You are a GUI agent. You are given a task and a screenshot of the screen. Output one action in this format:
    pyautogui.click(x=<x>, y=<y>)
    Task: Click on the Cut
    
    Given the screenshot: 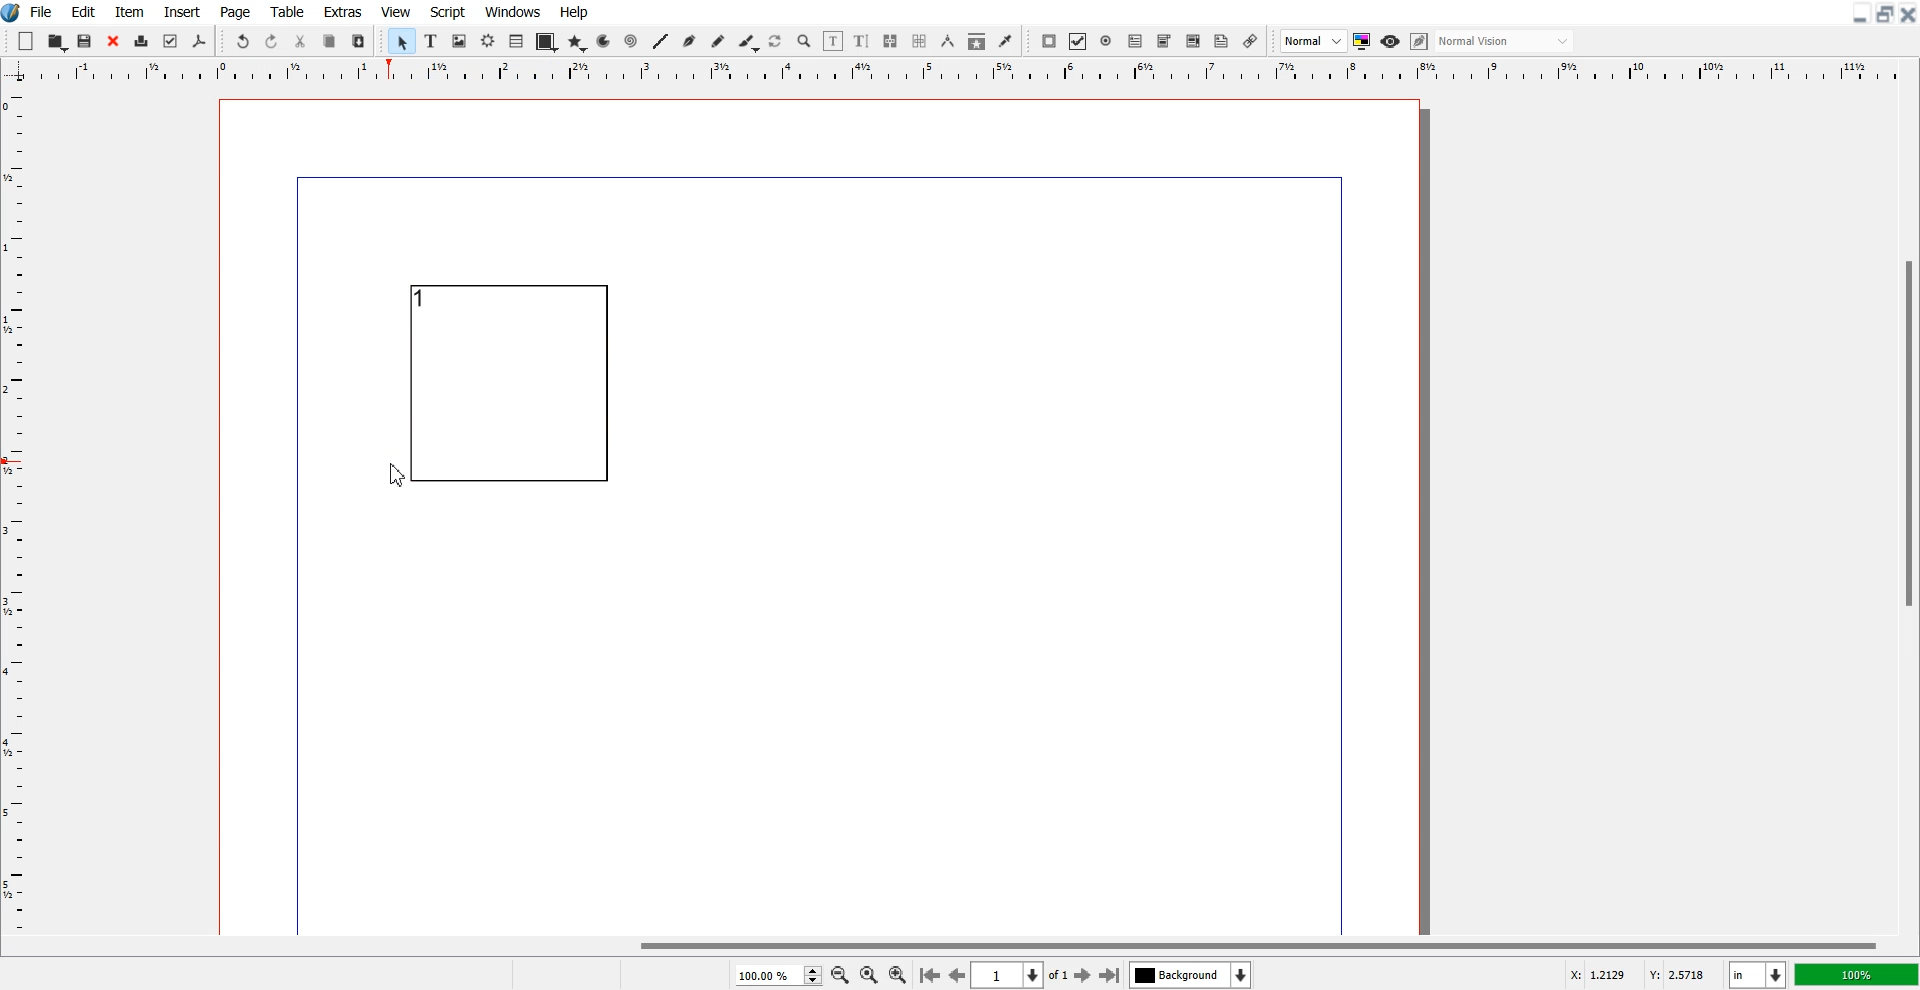 What is the action you would take?
    pyautogui.click(x=300, y=41)
    